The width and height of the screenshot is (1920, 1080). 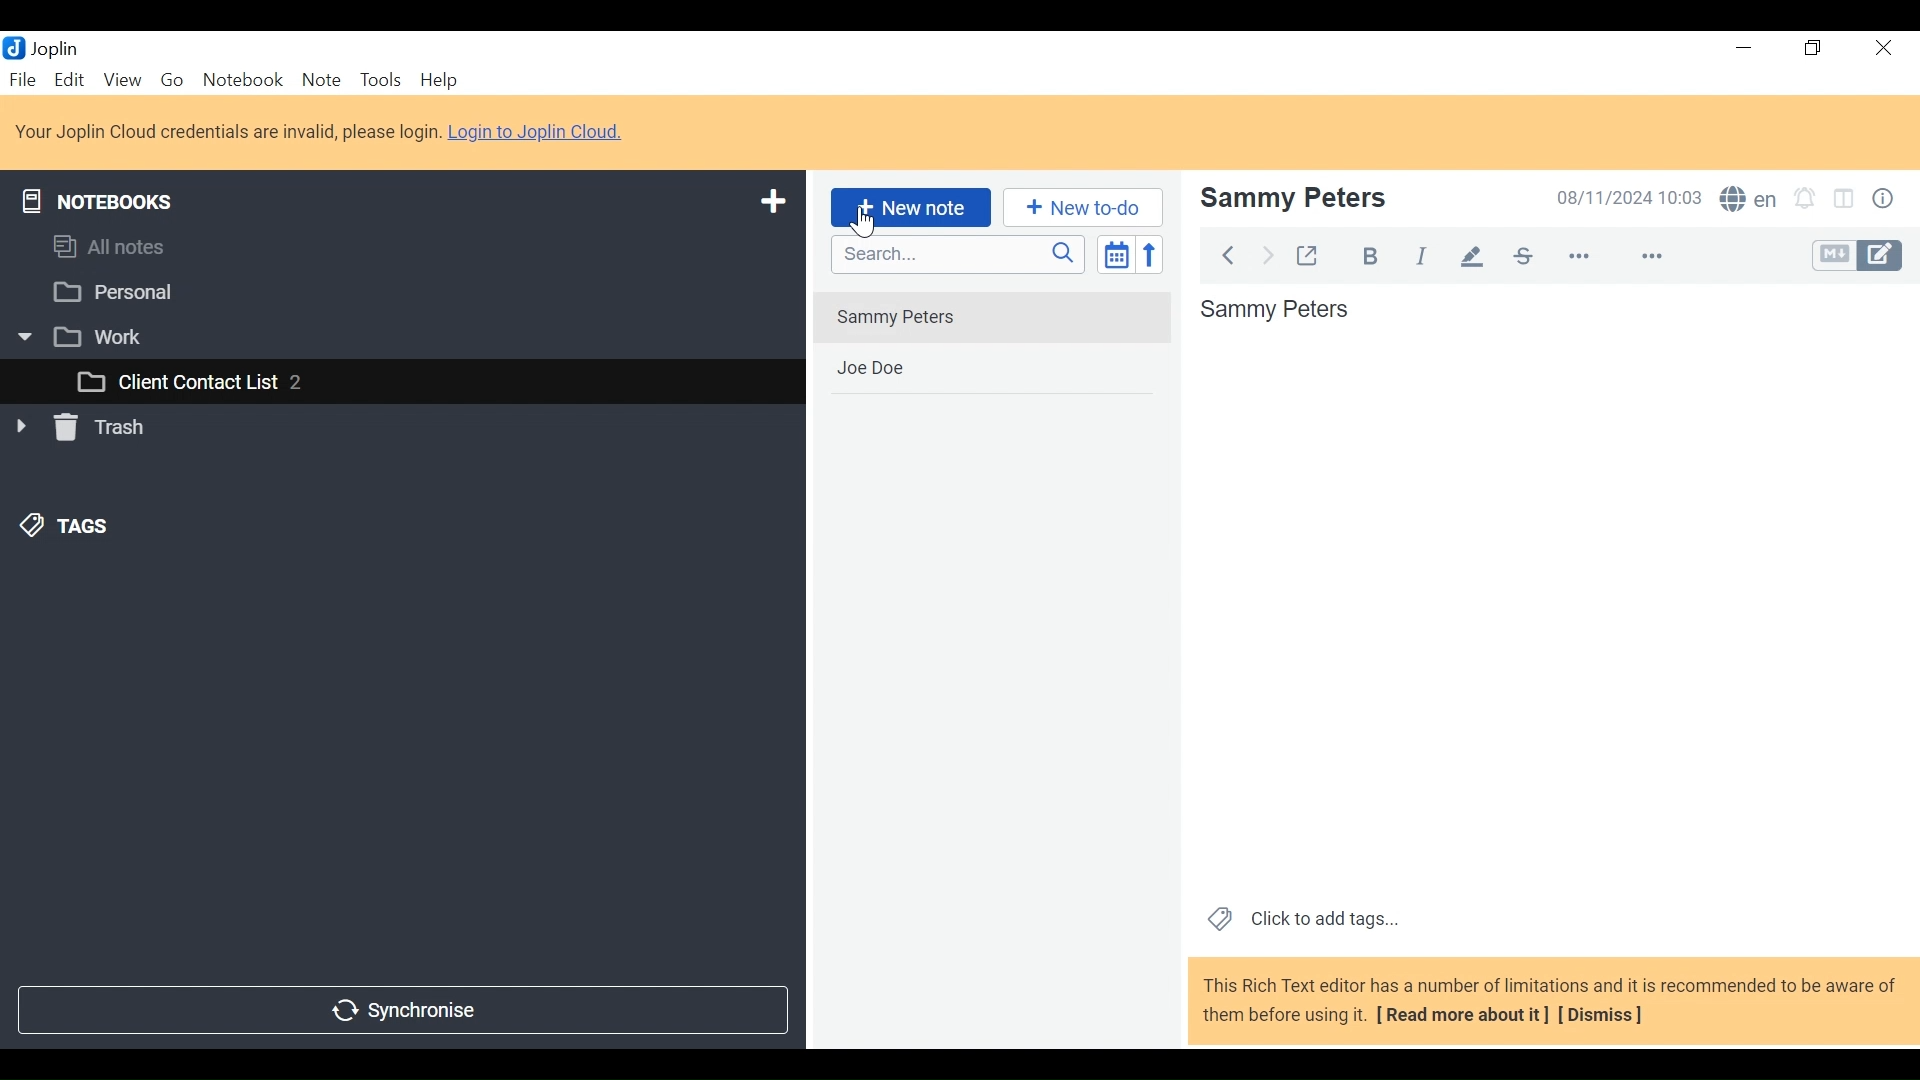 I want to click on Notebooks, so click(x=103, y=198).